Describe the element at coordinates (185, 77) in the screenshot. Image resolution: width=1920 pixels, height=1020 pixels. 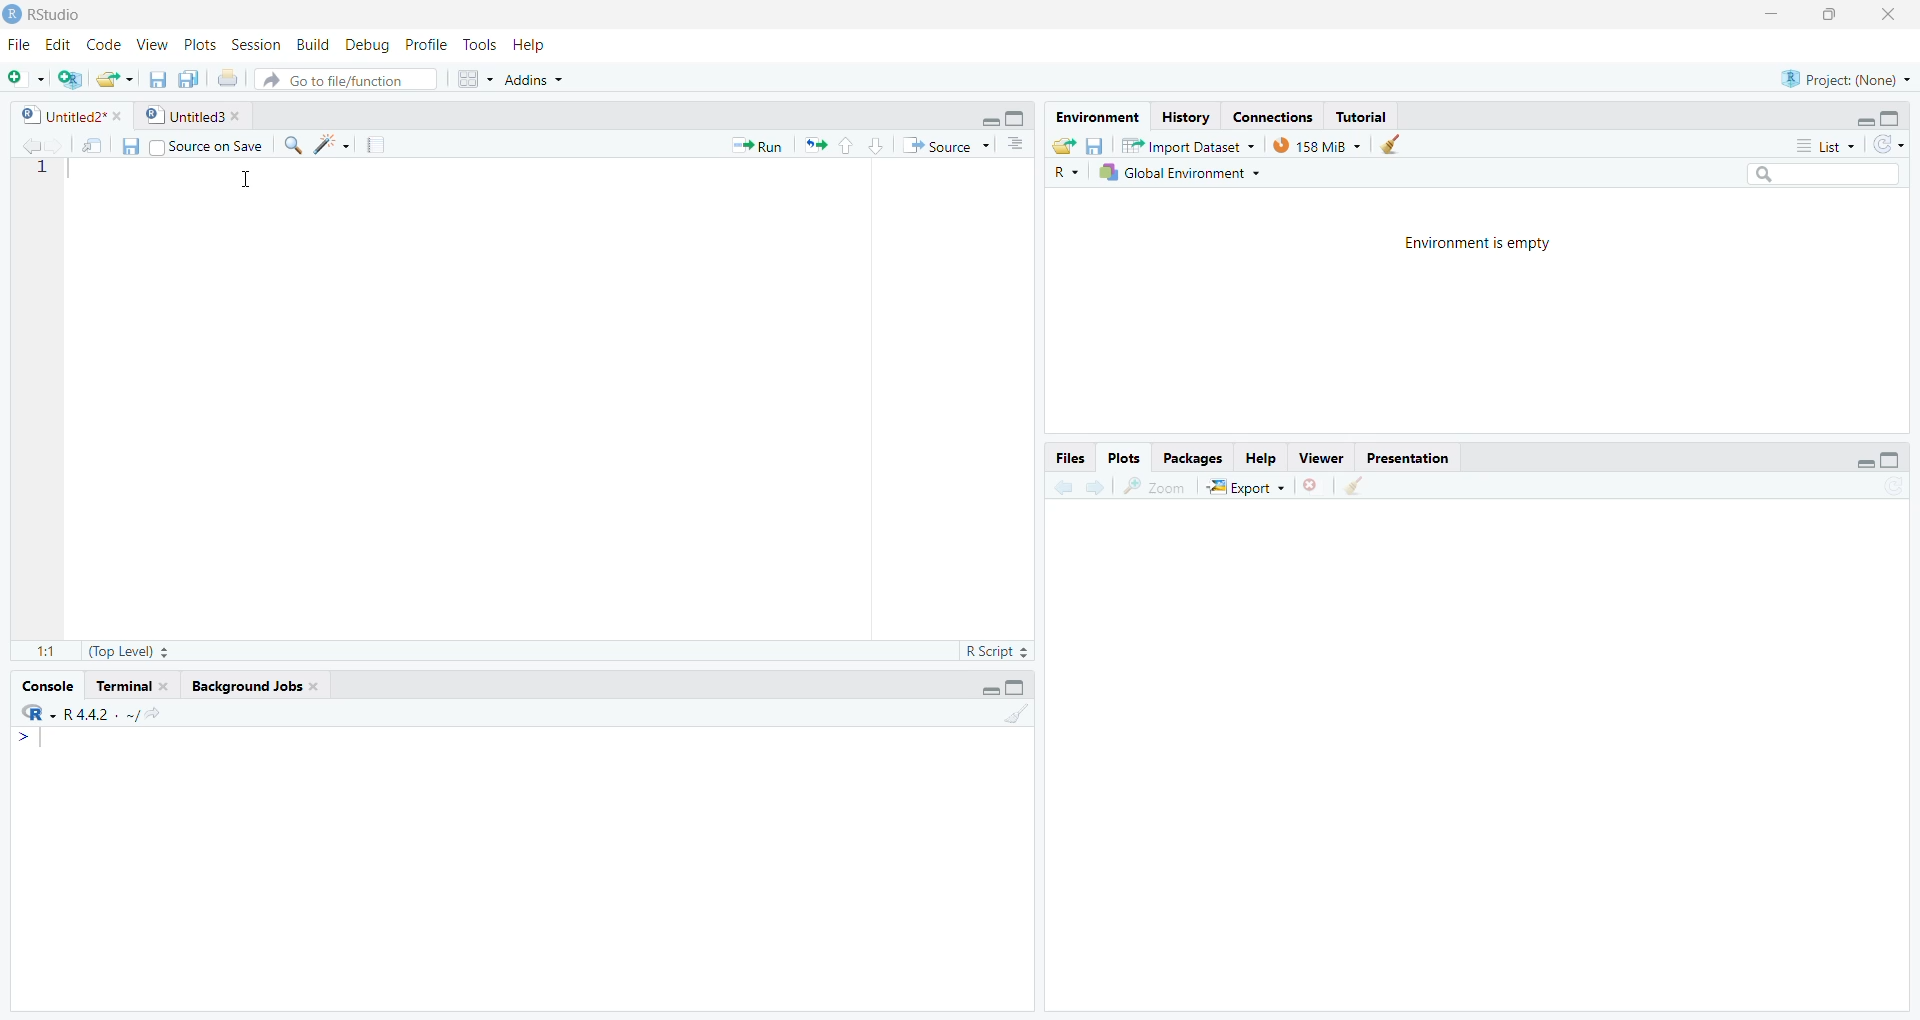
I see `save all documents` at that location.